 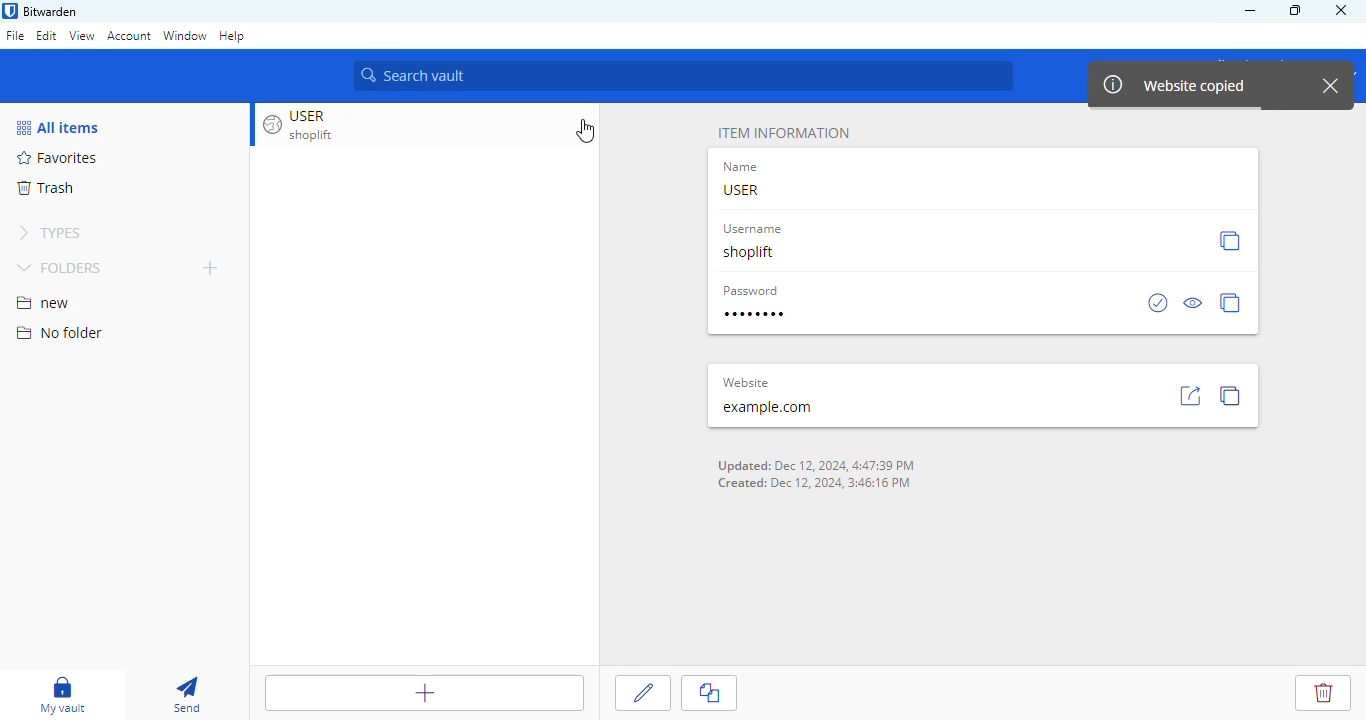 What do you see at coordinates (756, 314) in the screenshot?
I see `password` at bounding box center [756, 314].